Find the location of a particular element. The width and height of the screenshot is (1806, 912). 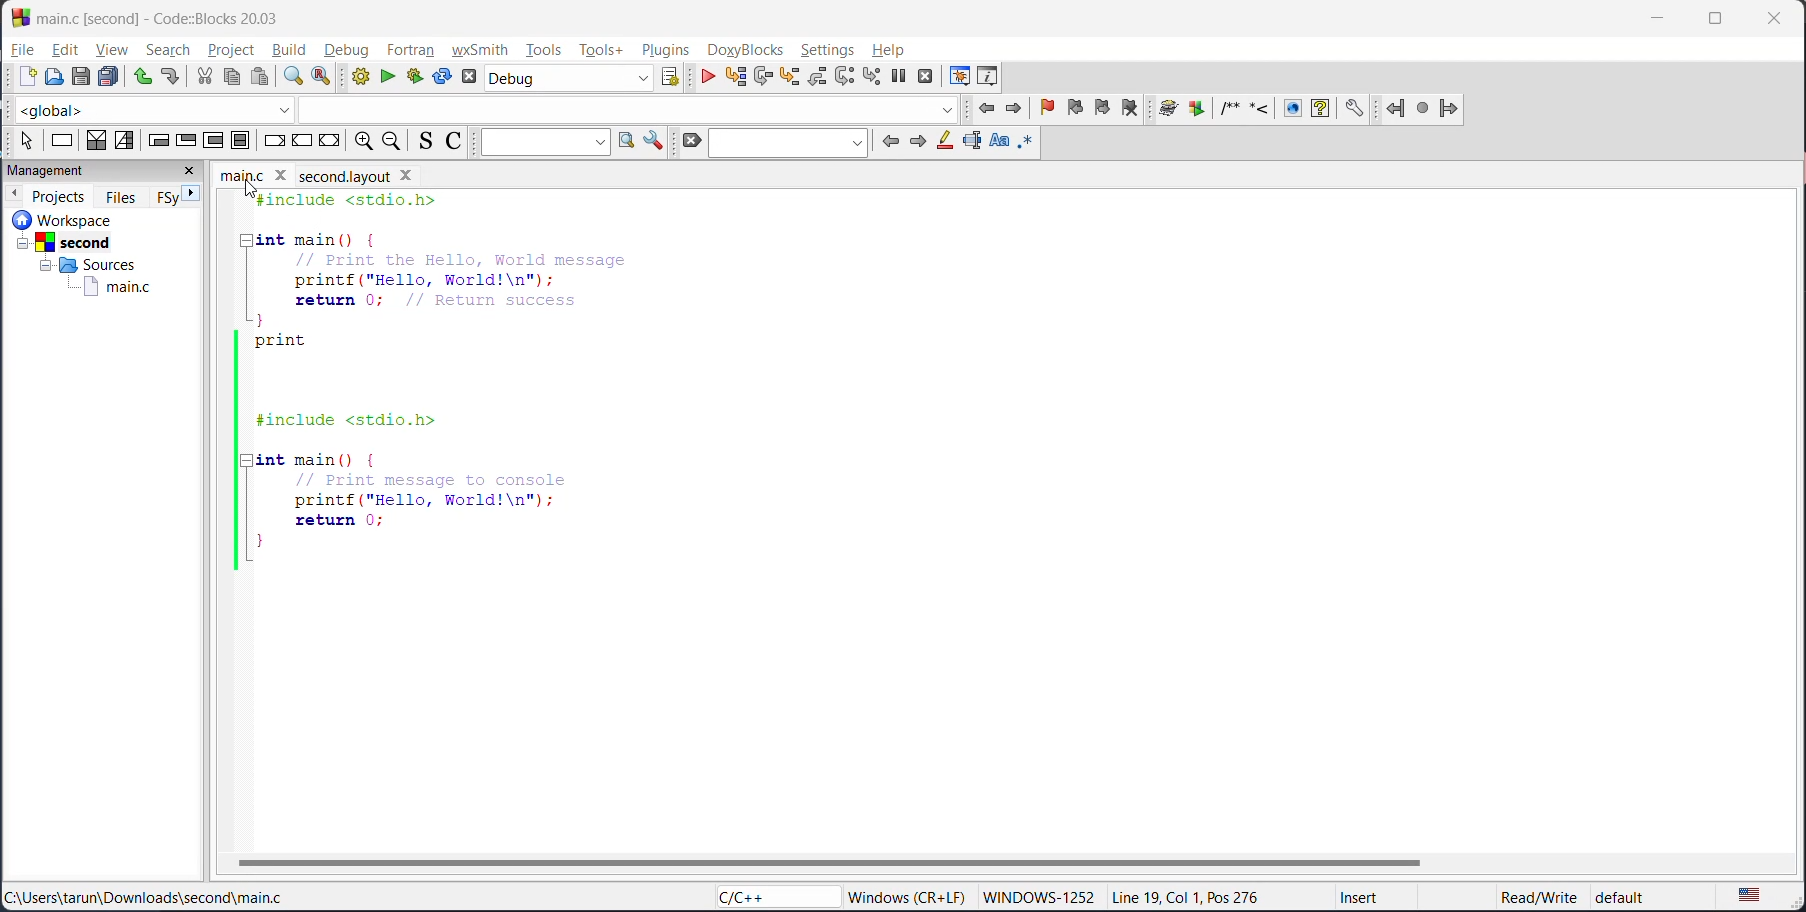

toggle comments is located at coordinates (454, 141).